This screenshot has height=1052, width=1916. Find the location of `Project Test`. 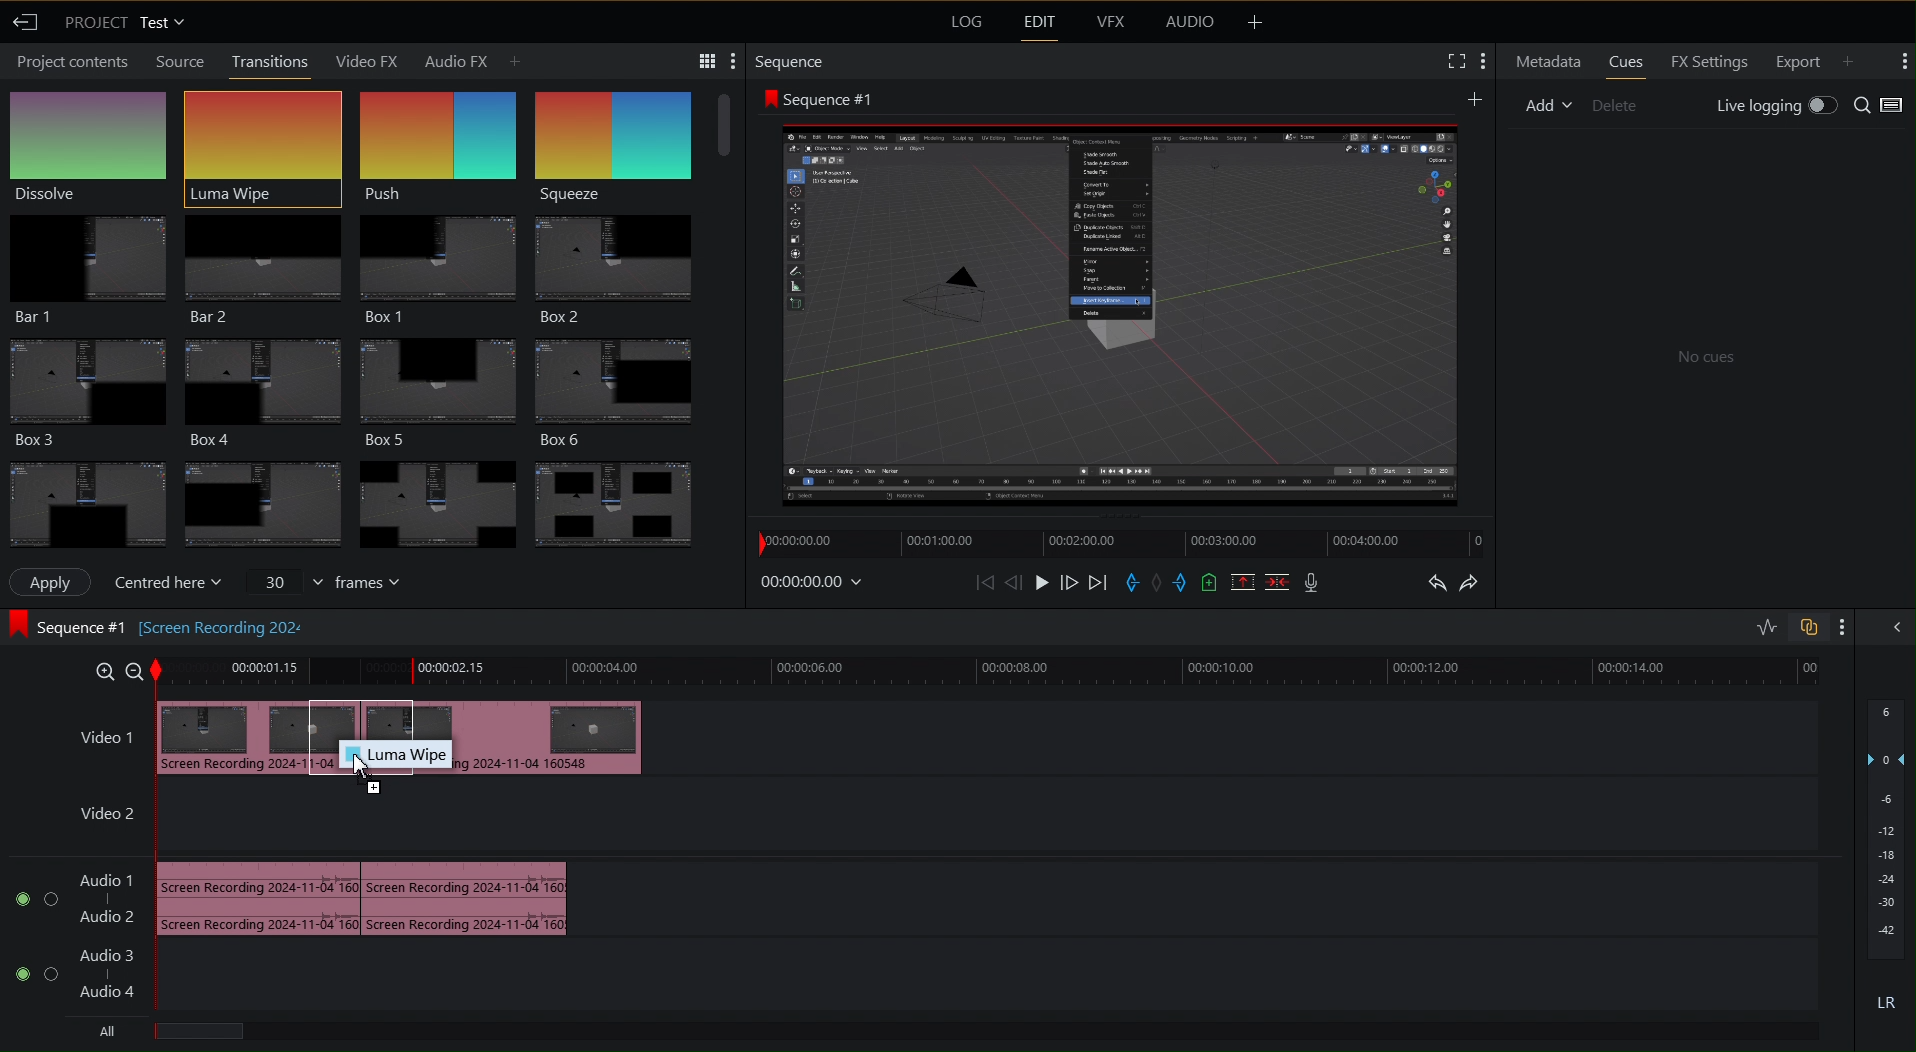

Project Test is located at coordinates (127, 24).